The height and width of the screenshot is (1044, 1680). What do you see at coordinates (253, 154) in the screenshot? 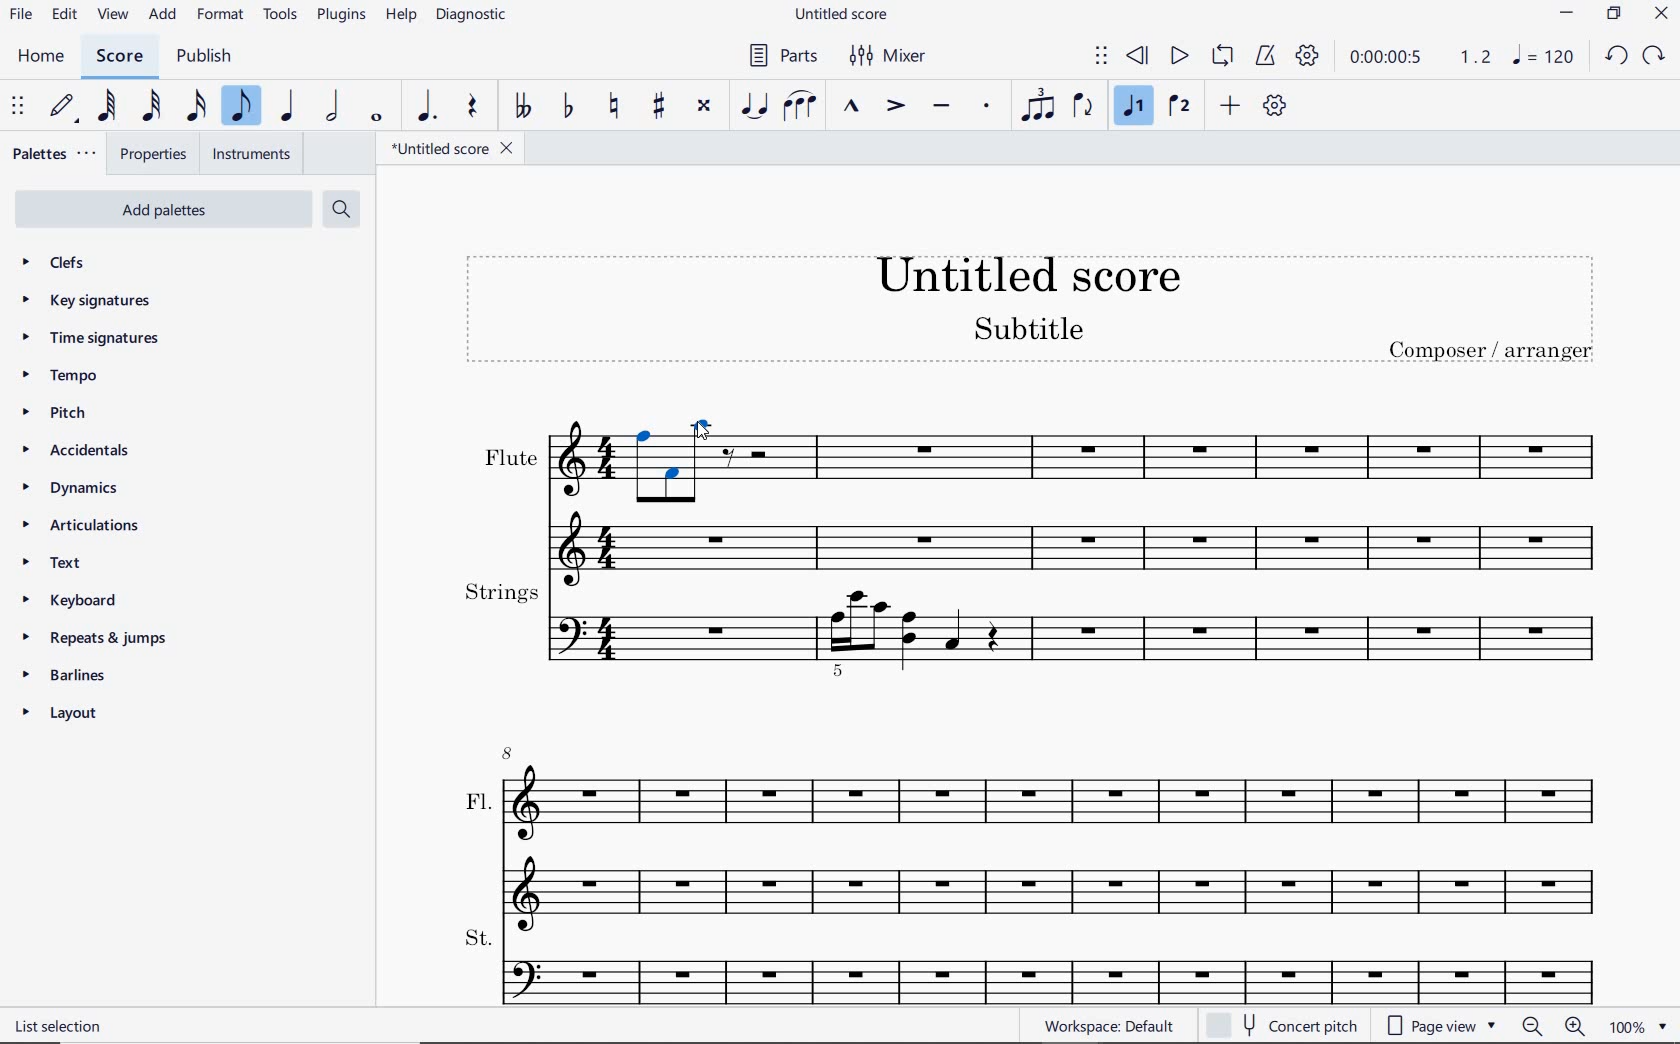
I see `INSTRUMENTS` at bounding box center [253, 154].